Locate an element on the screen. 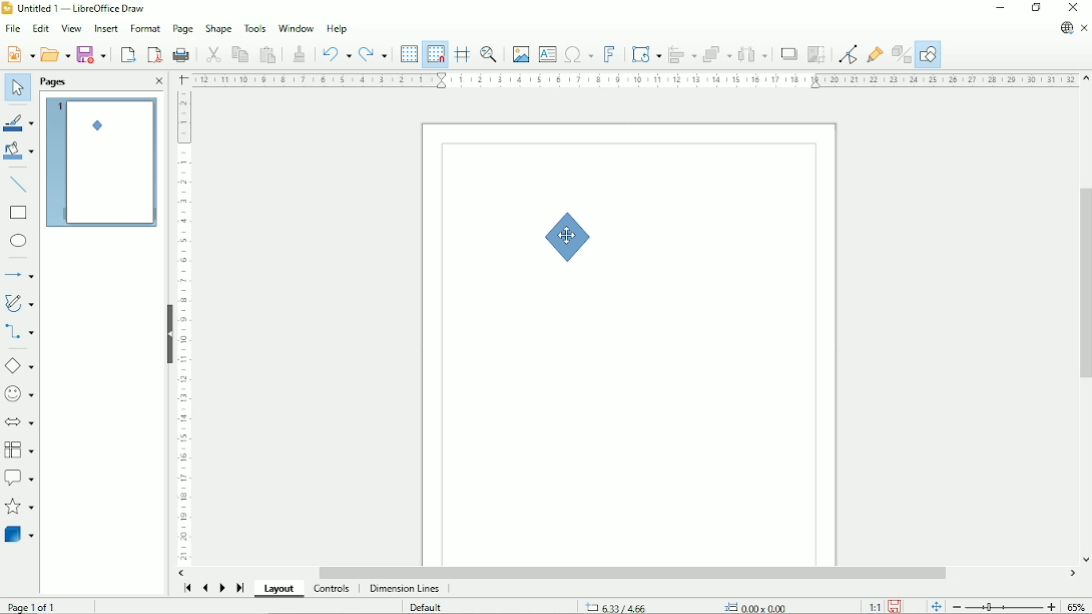 This screenshot has width=1092, height=614. Tools is located at coordinates (255, 27).